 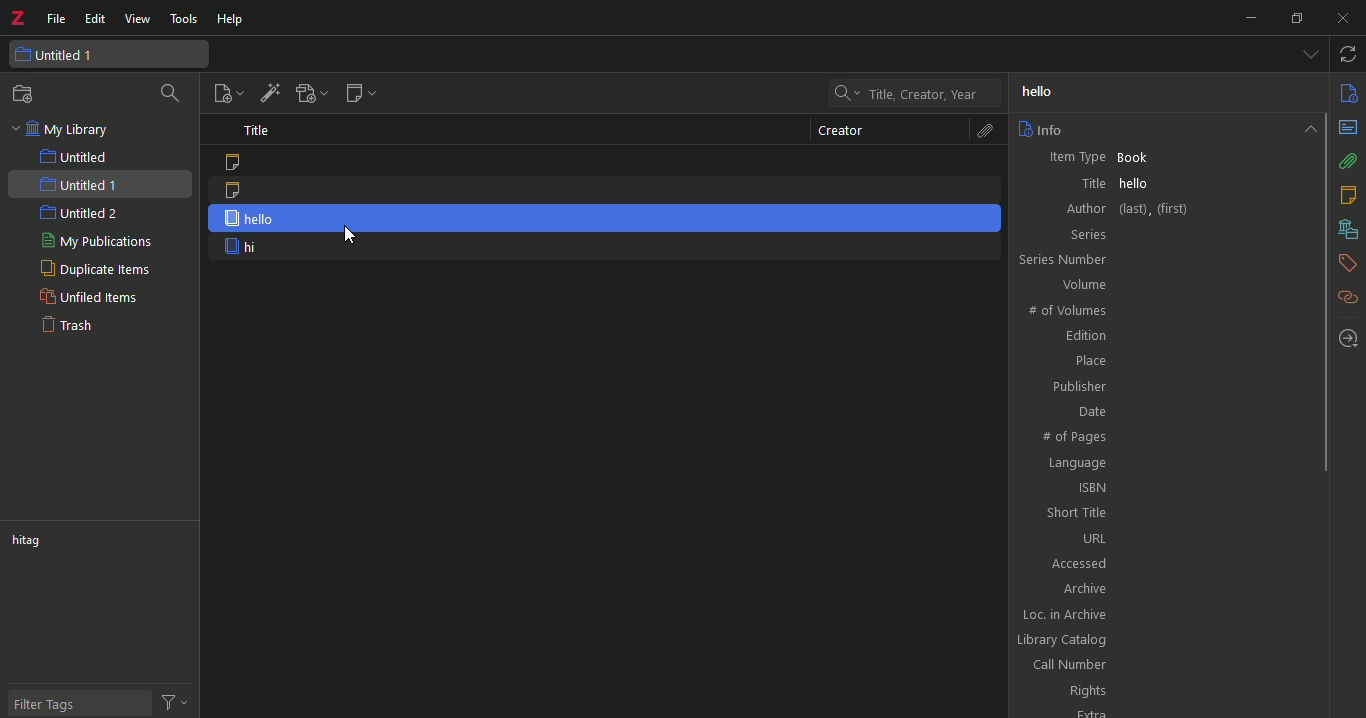 I want to click on trash, so click(x=74, y=325).